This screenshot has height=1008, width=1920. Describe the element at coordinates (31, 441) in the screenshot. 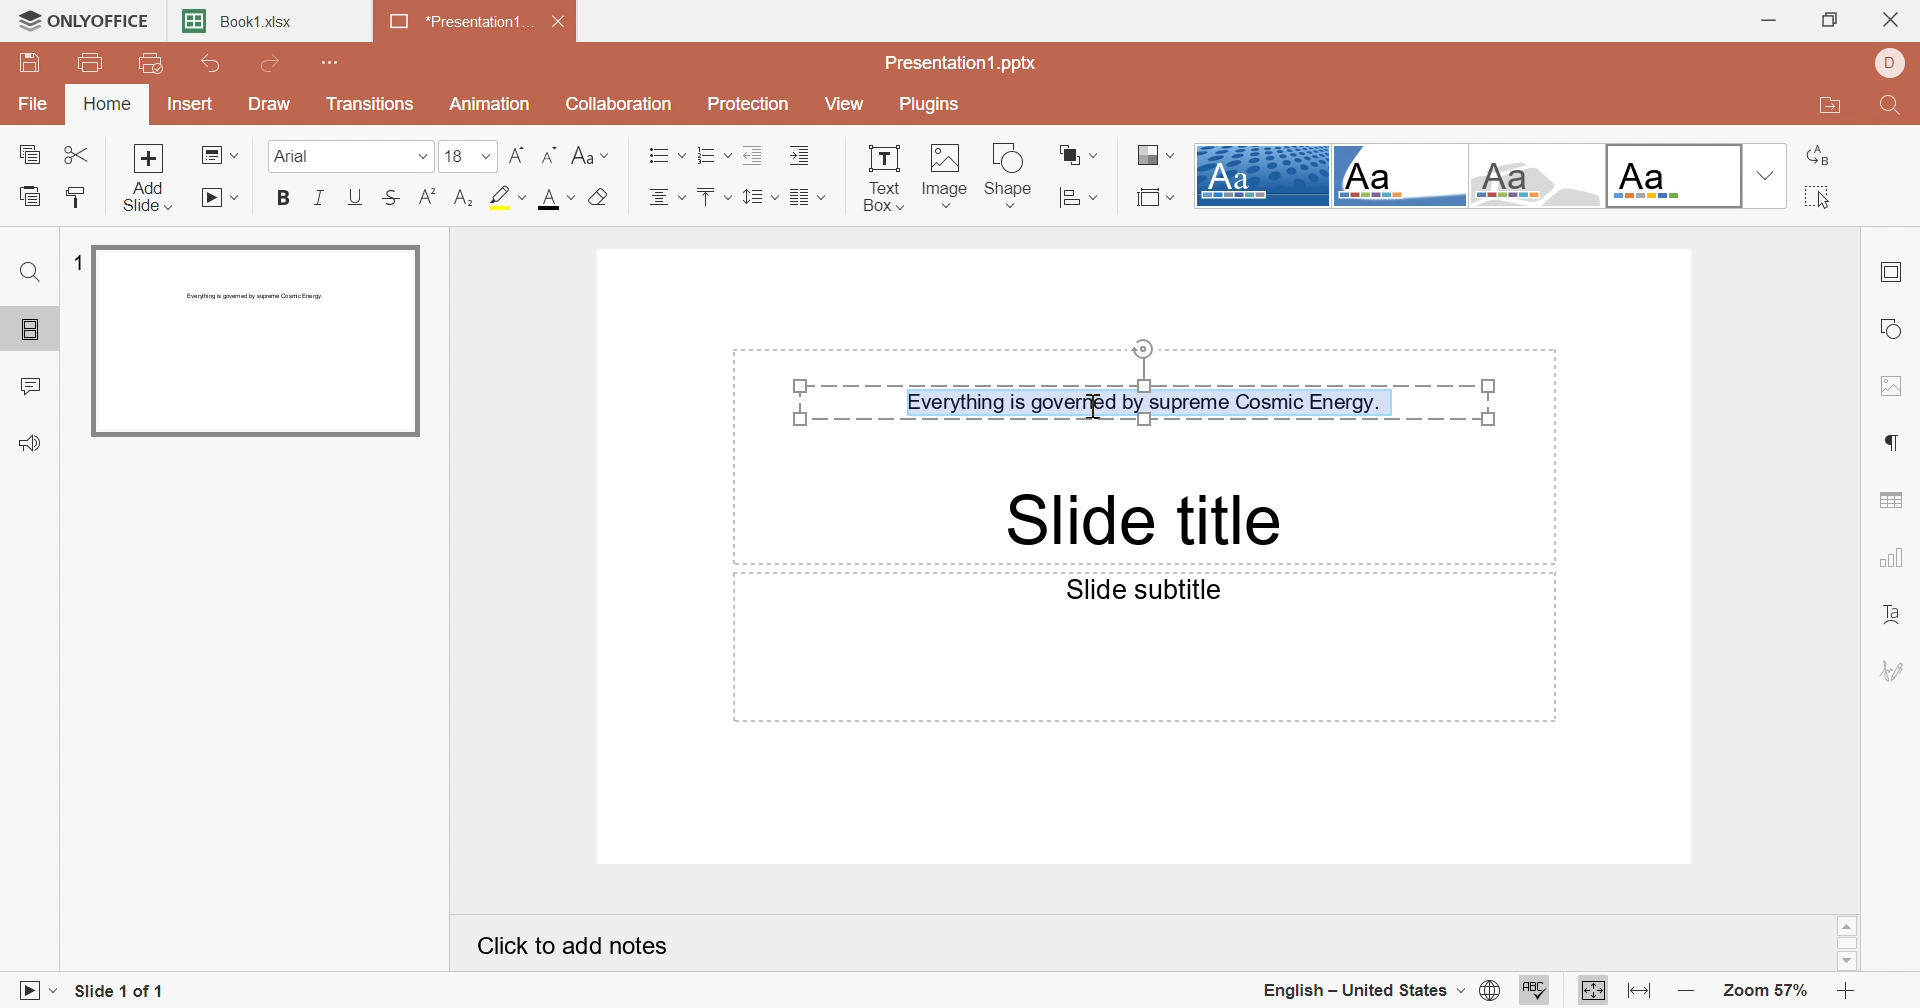

I see `Feedback & Support` at that location.